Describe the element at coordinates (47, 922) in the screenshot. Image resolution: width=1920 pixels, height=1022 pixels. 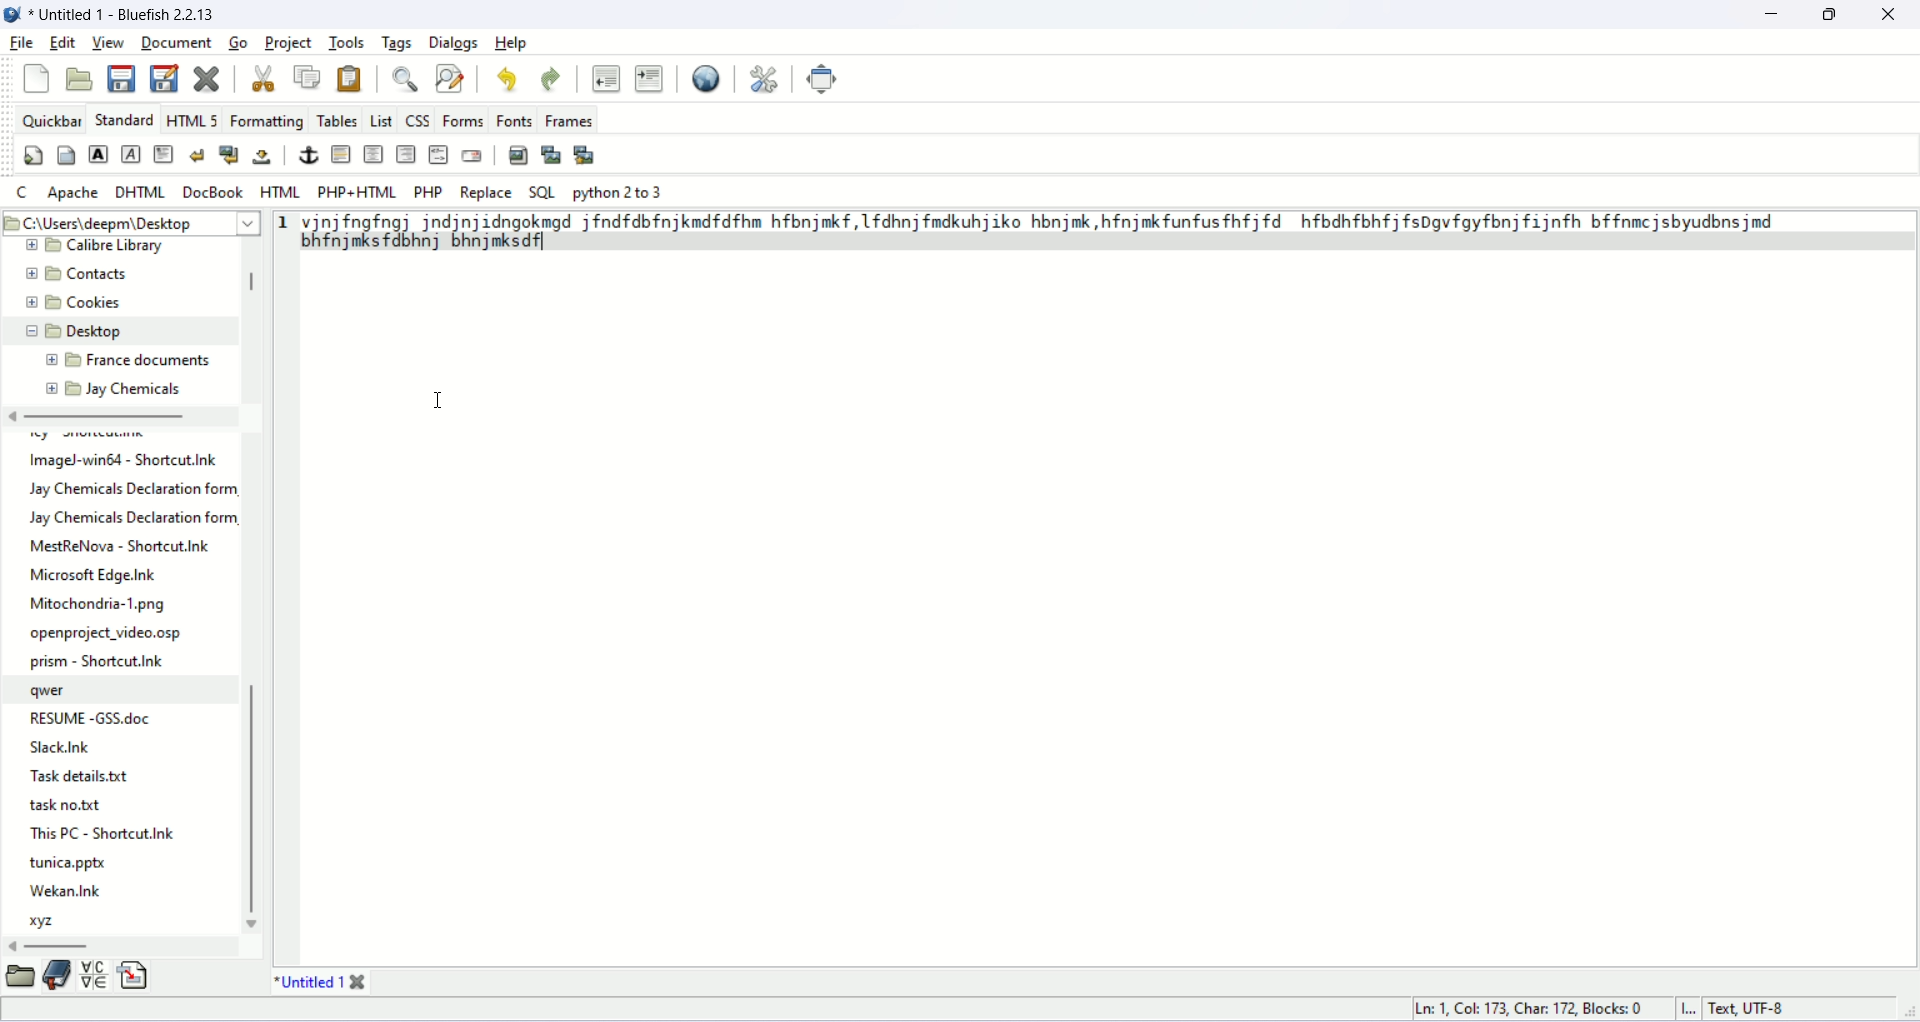
I see `xyz` at that location.